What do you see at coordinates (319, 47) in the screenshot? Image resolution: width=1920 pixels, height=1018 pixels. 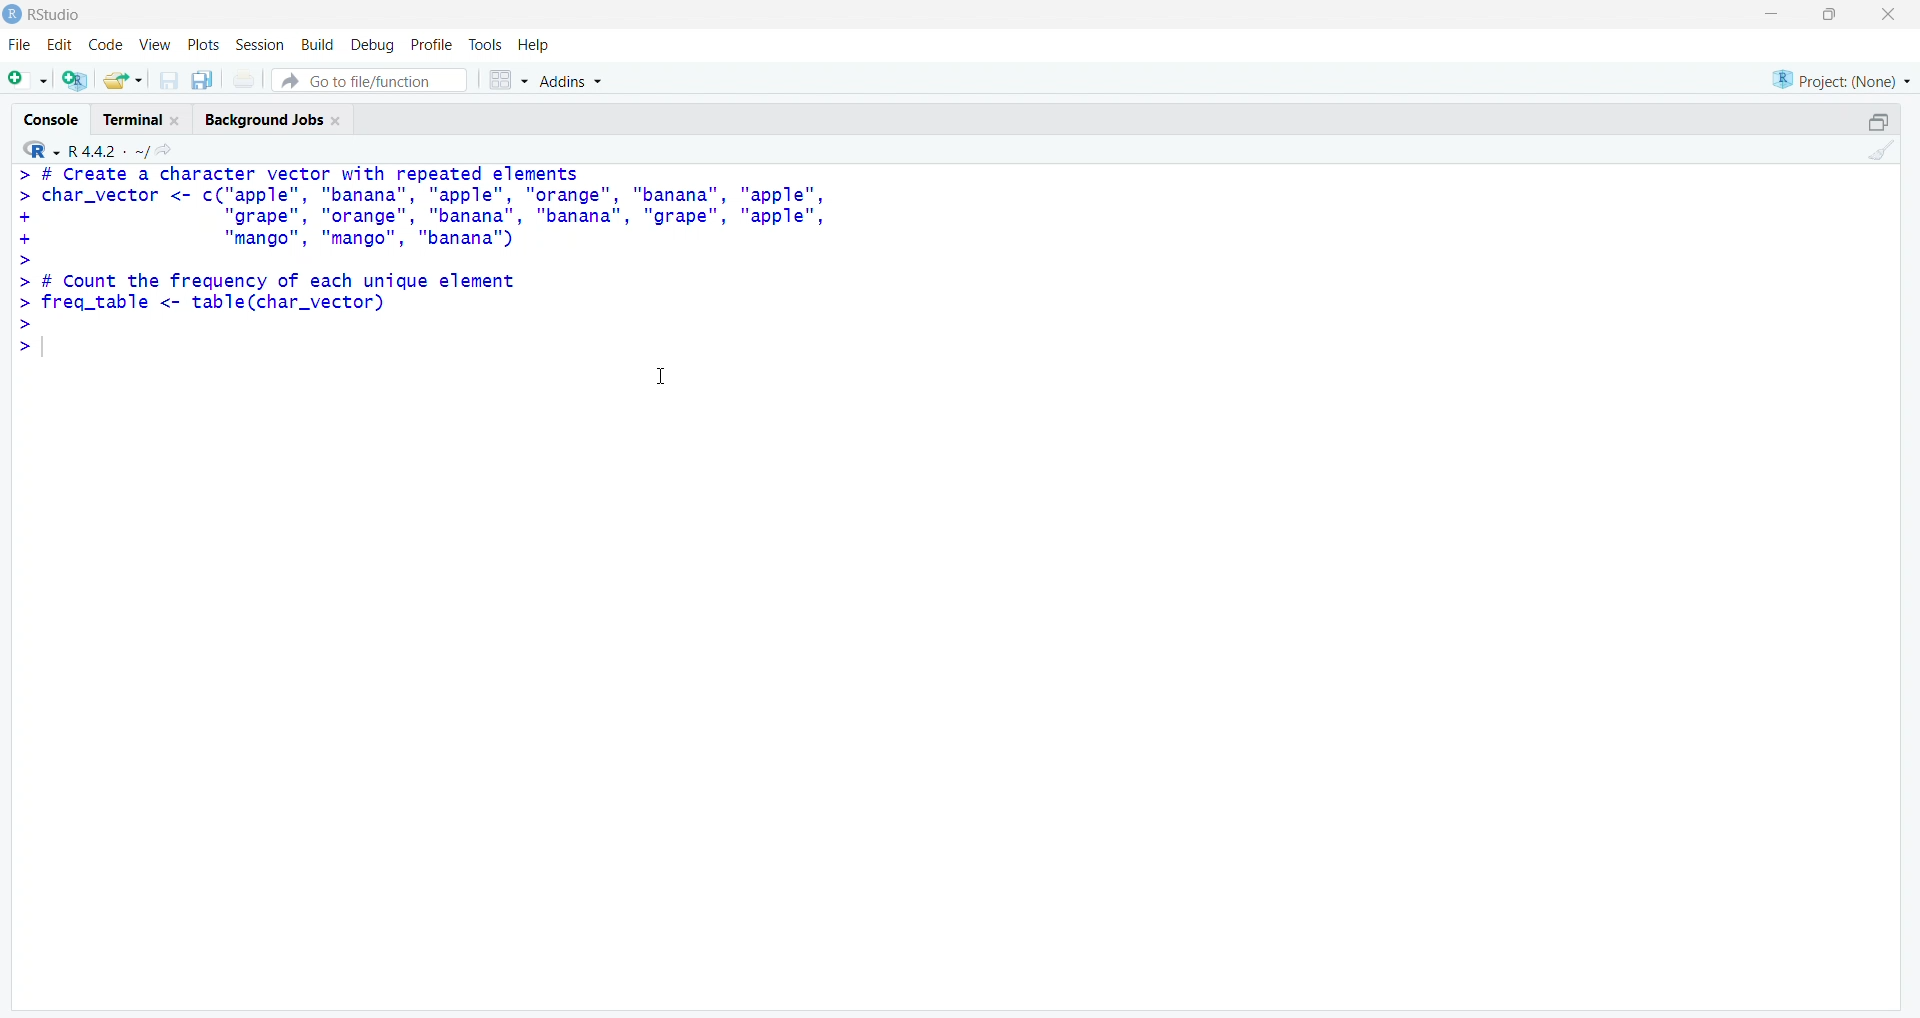 I see `Build` at bounding box center [319, 47].